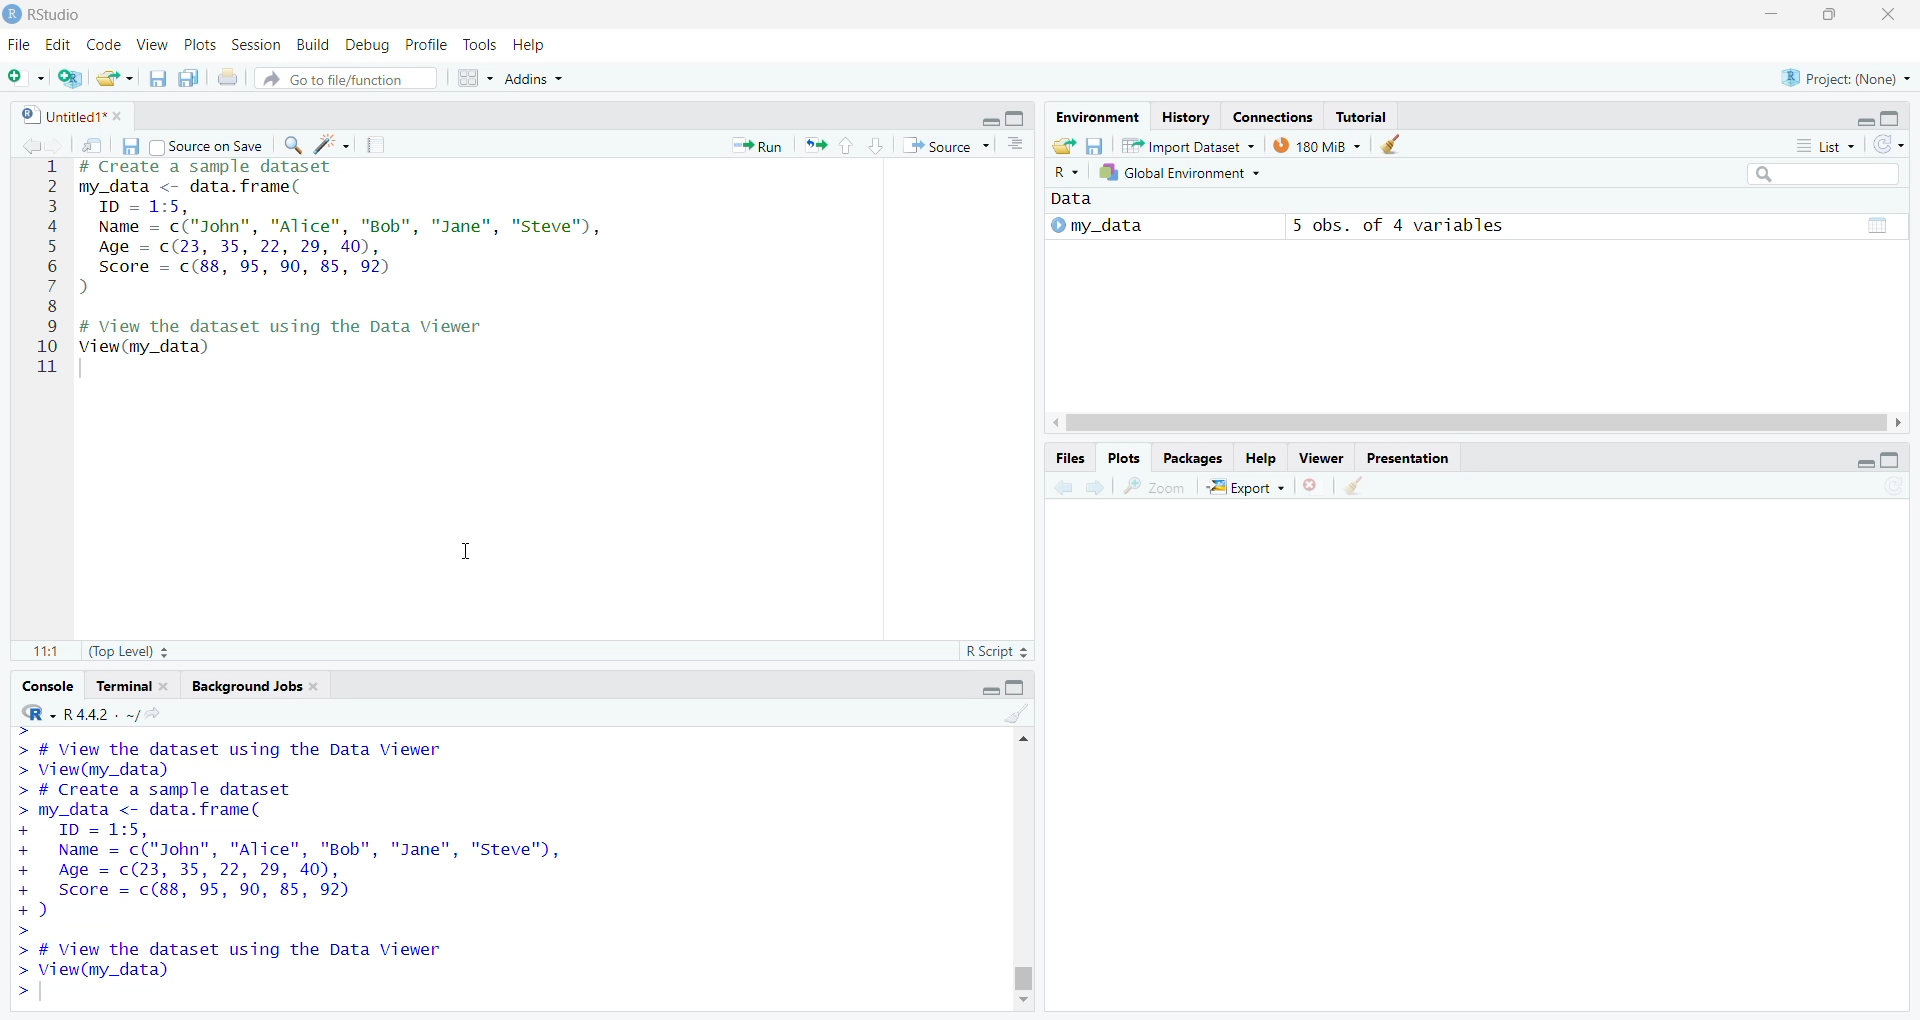  Describe the element at coordinates (1016, 120) in the screenshot. I see `Maximize` at that location.